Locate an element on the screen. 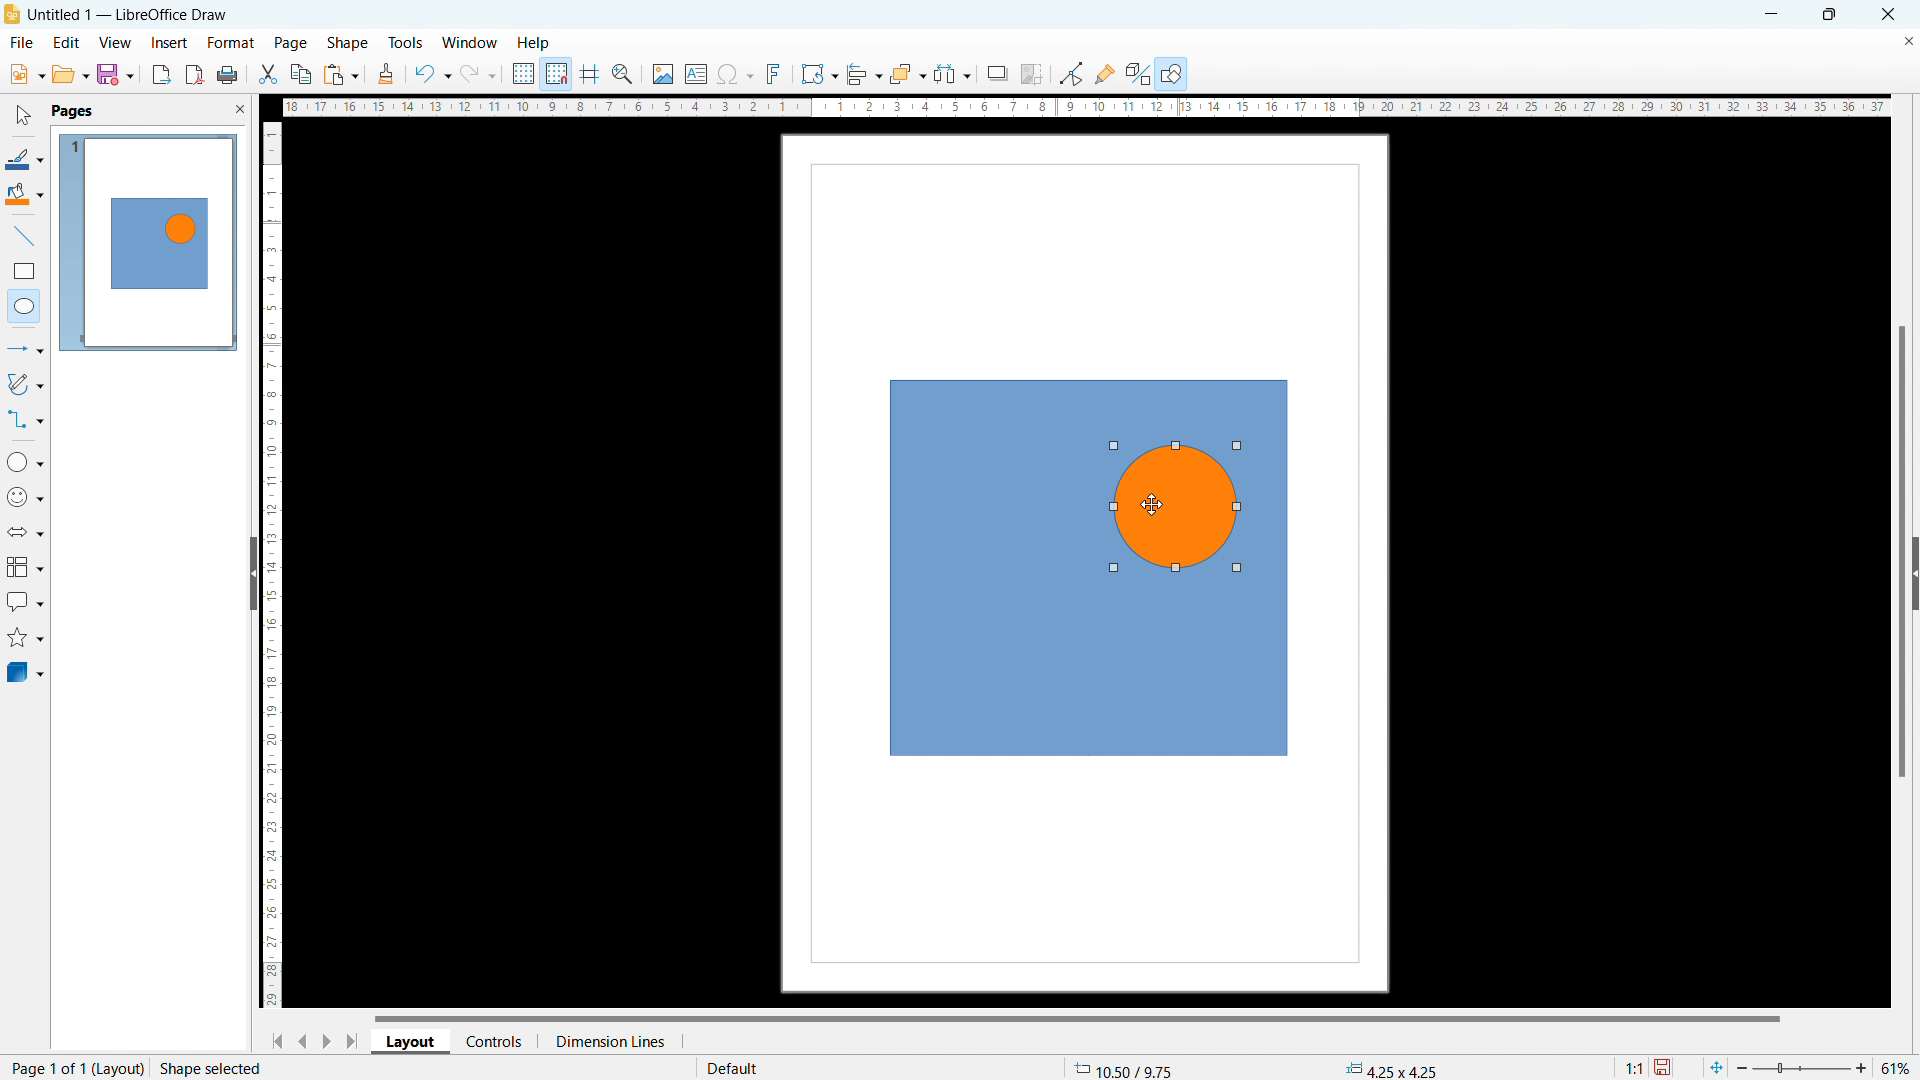  3D objects is located at coordinates (24, 671).